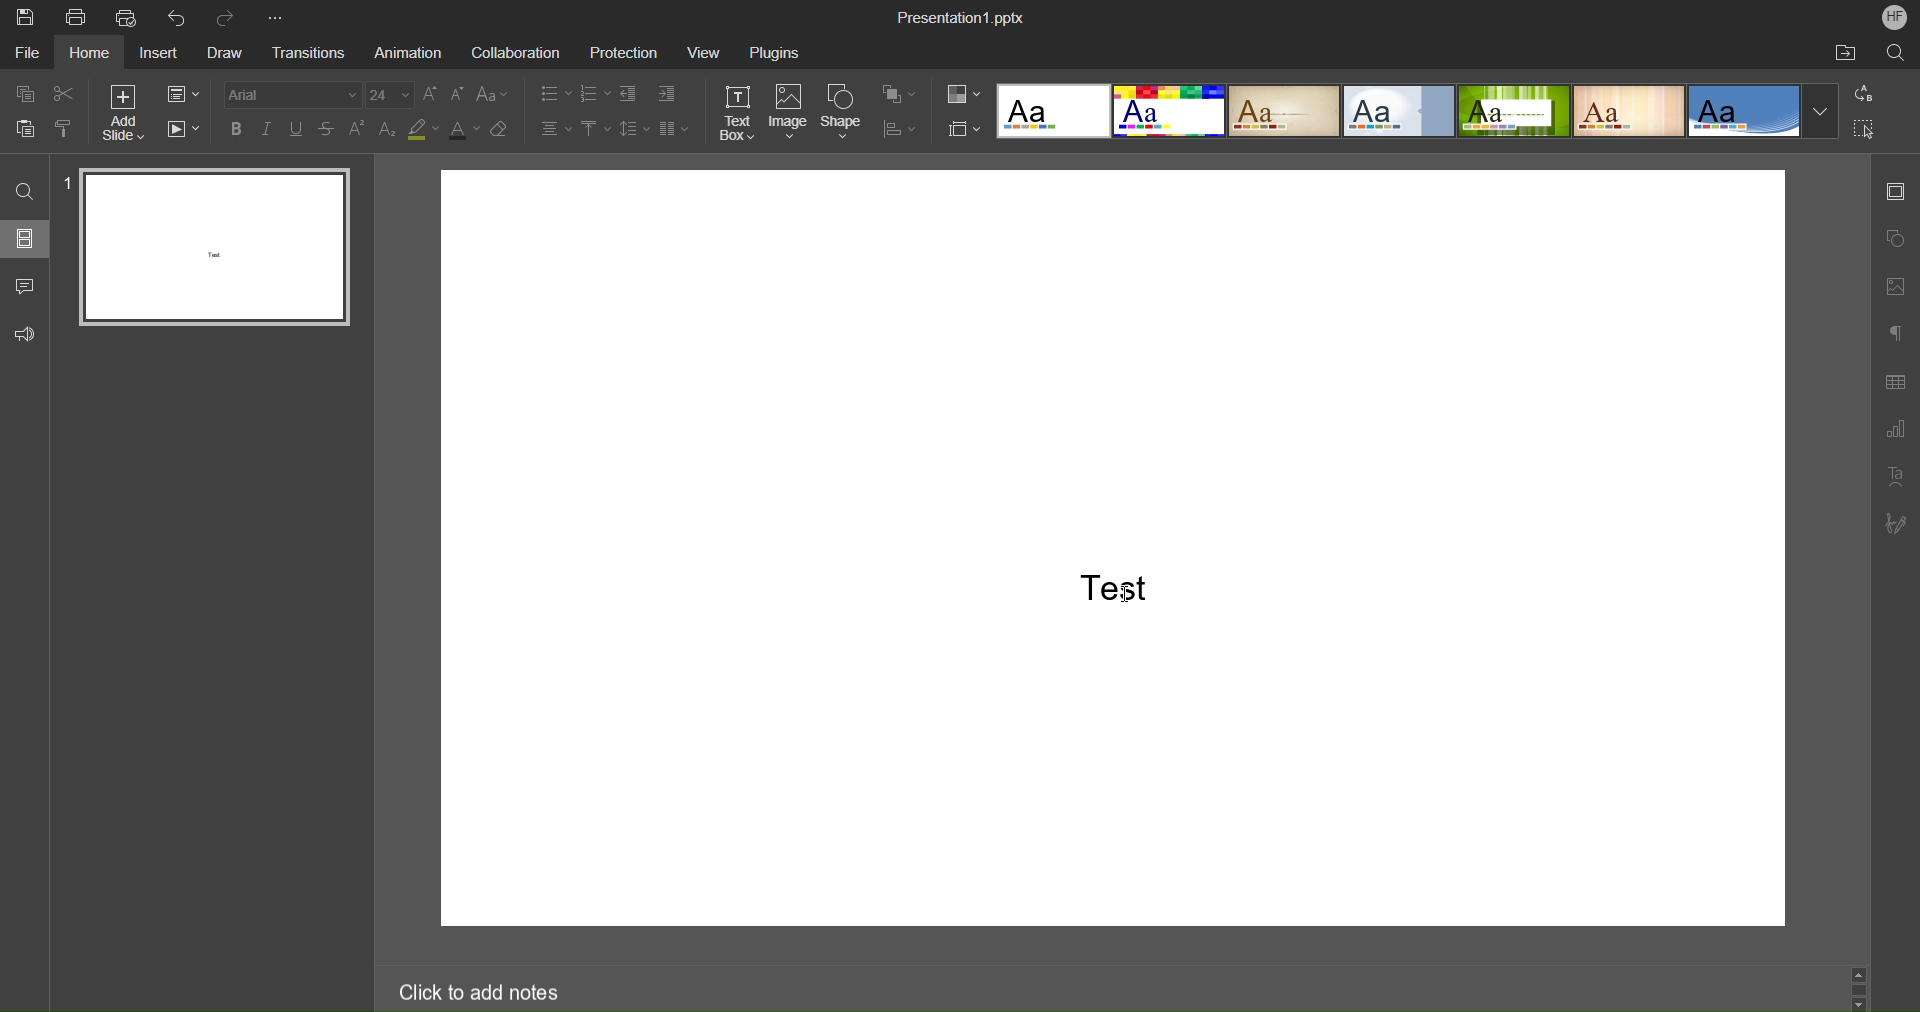 The image size is (1920, 1012). I want to click on Image, so click(789, 112).